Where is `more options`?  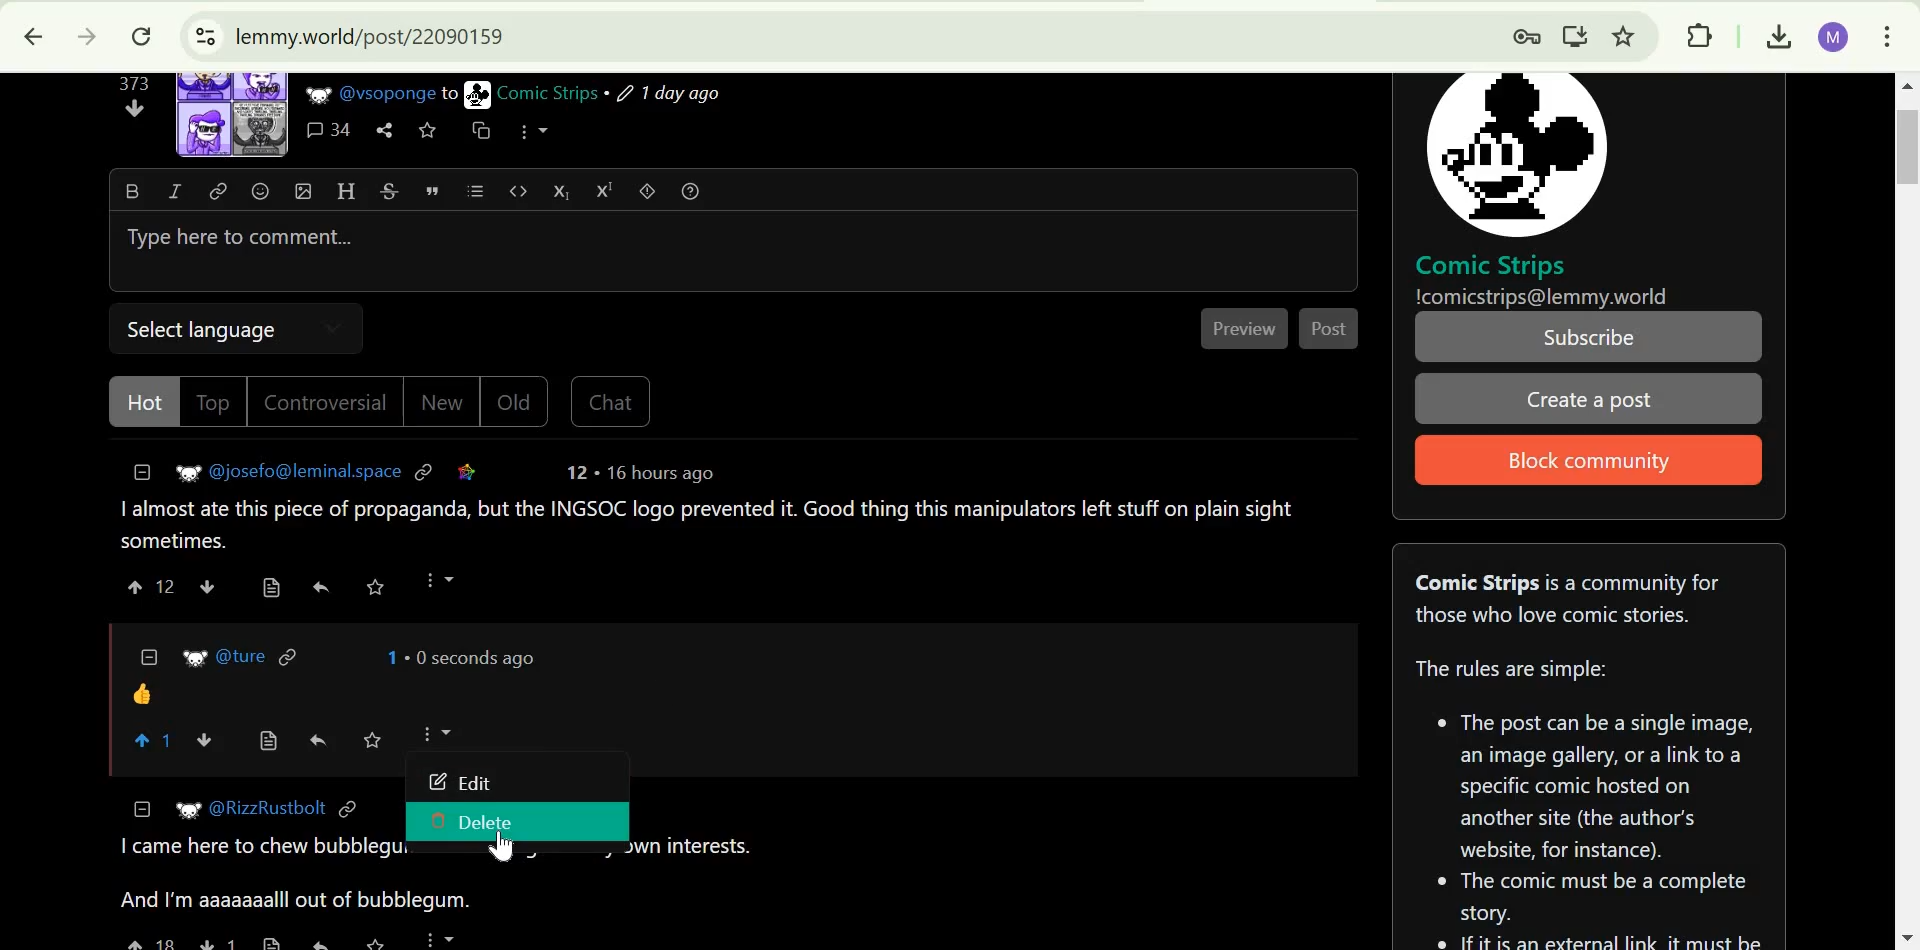 more options is located at coordinates (436, 733).